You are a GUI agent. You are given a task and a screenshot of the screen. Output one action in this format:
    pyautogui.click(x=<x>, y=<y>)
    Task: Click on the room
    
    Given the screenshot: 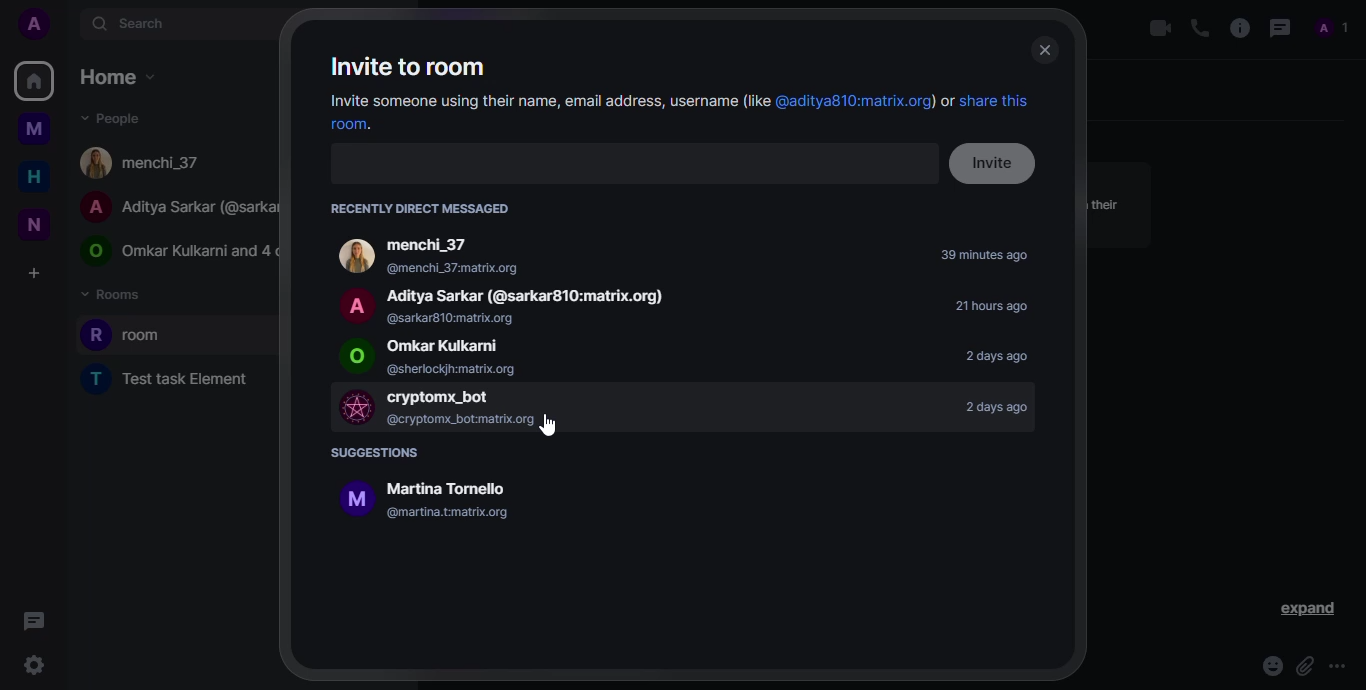 What is the action you would take?
    pyautogui.click(x=129, y=331)
    